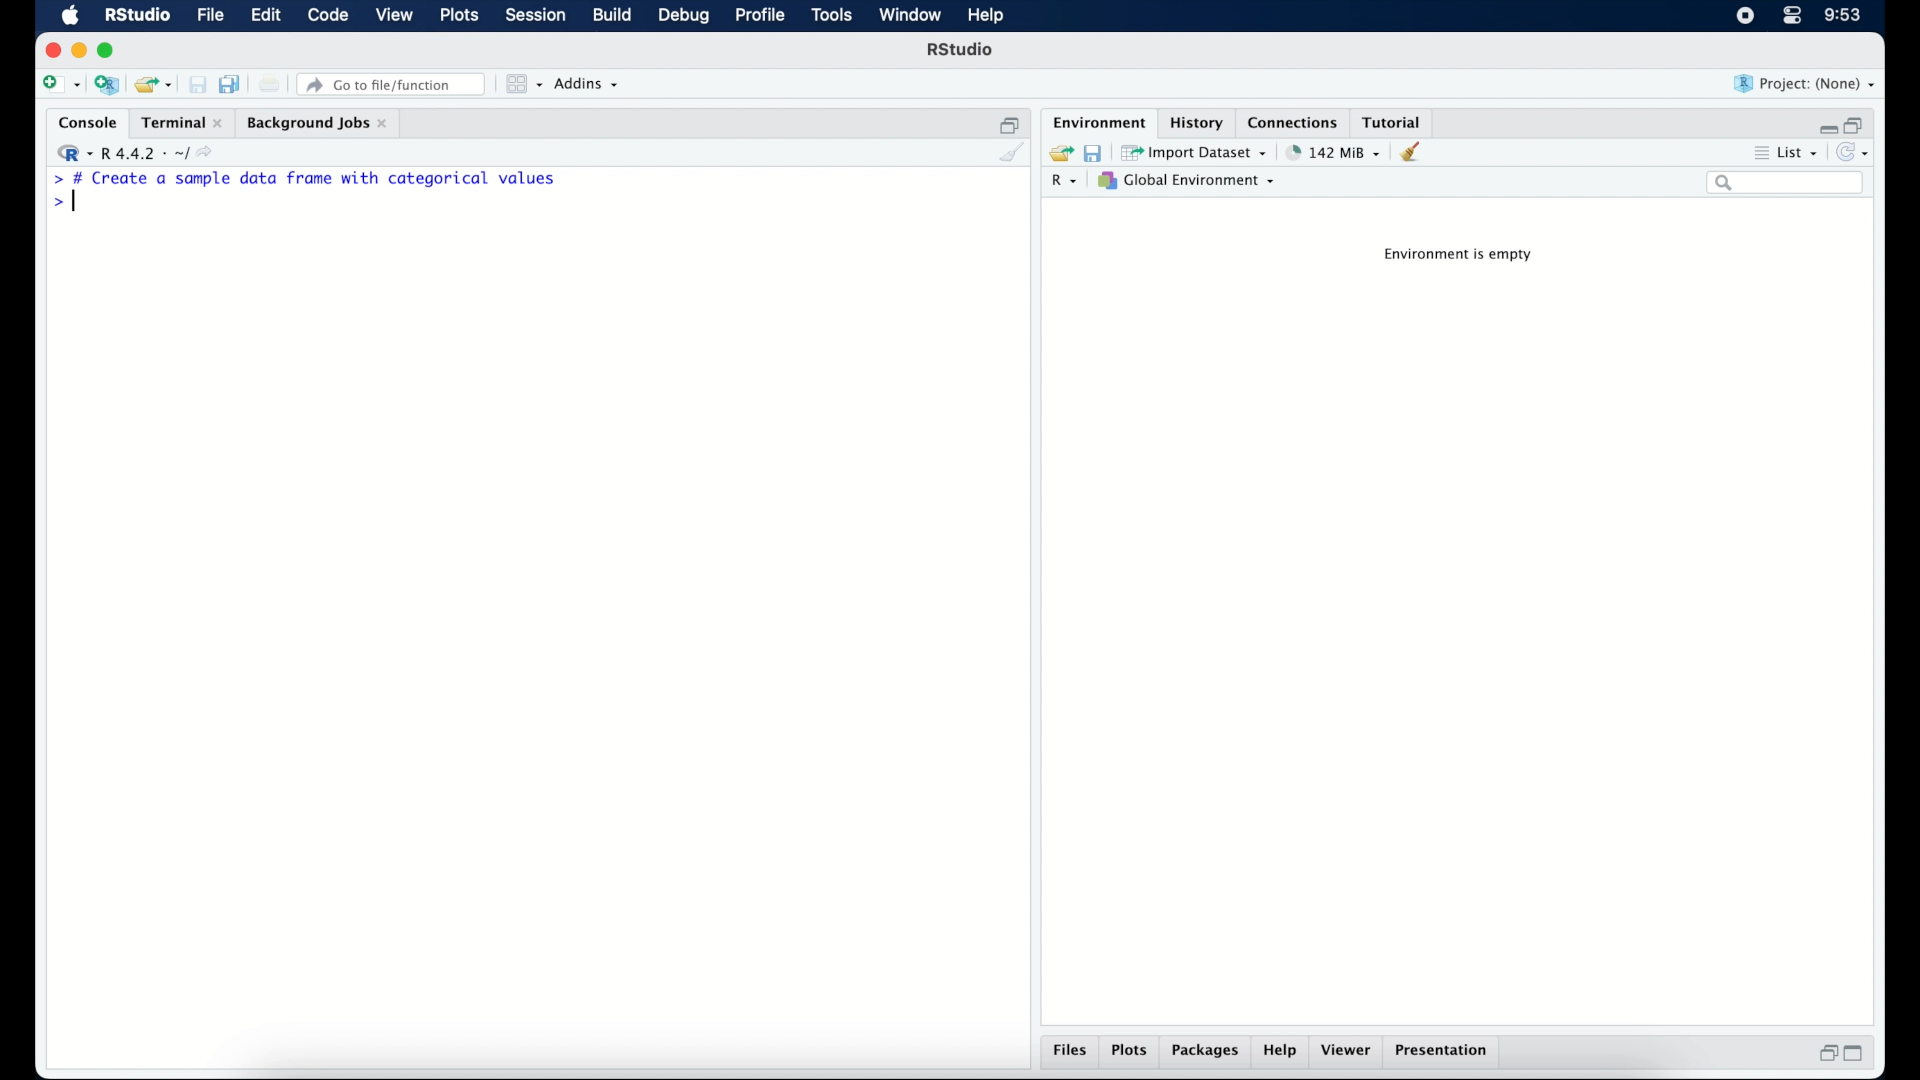  What do you see at coordinates (78, 50) in the screenshot?
I see `minimzie` at bounding box center [78, 50].